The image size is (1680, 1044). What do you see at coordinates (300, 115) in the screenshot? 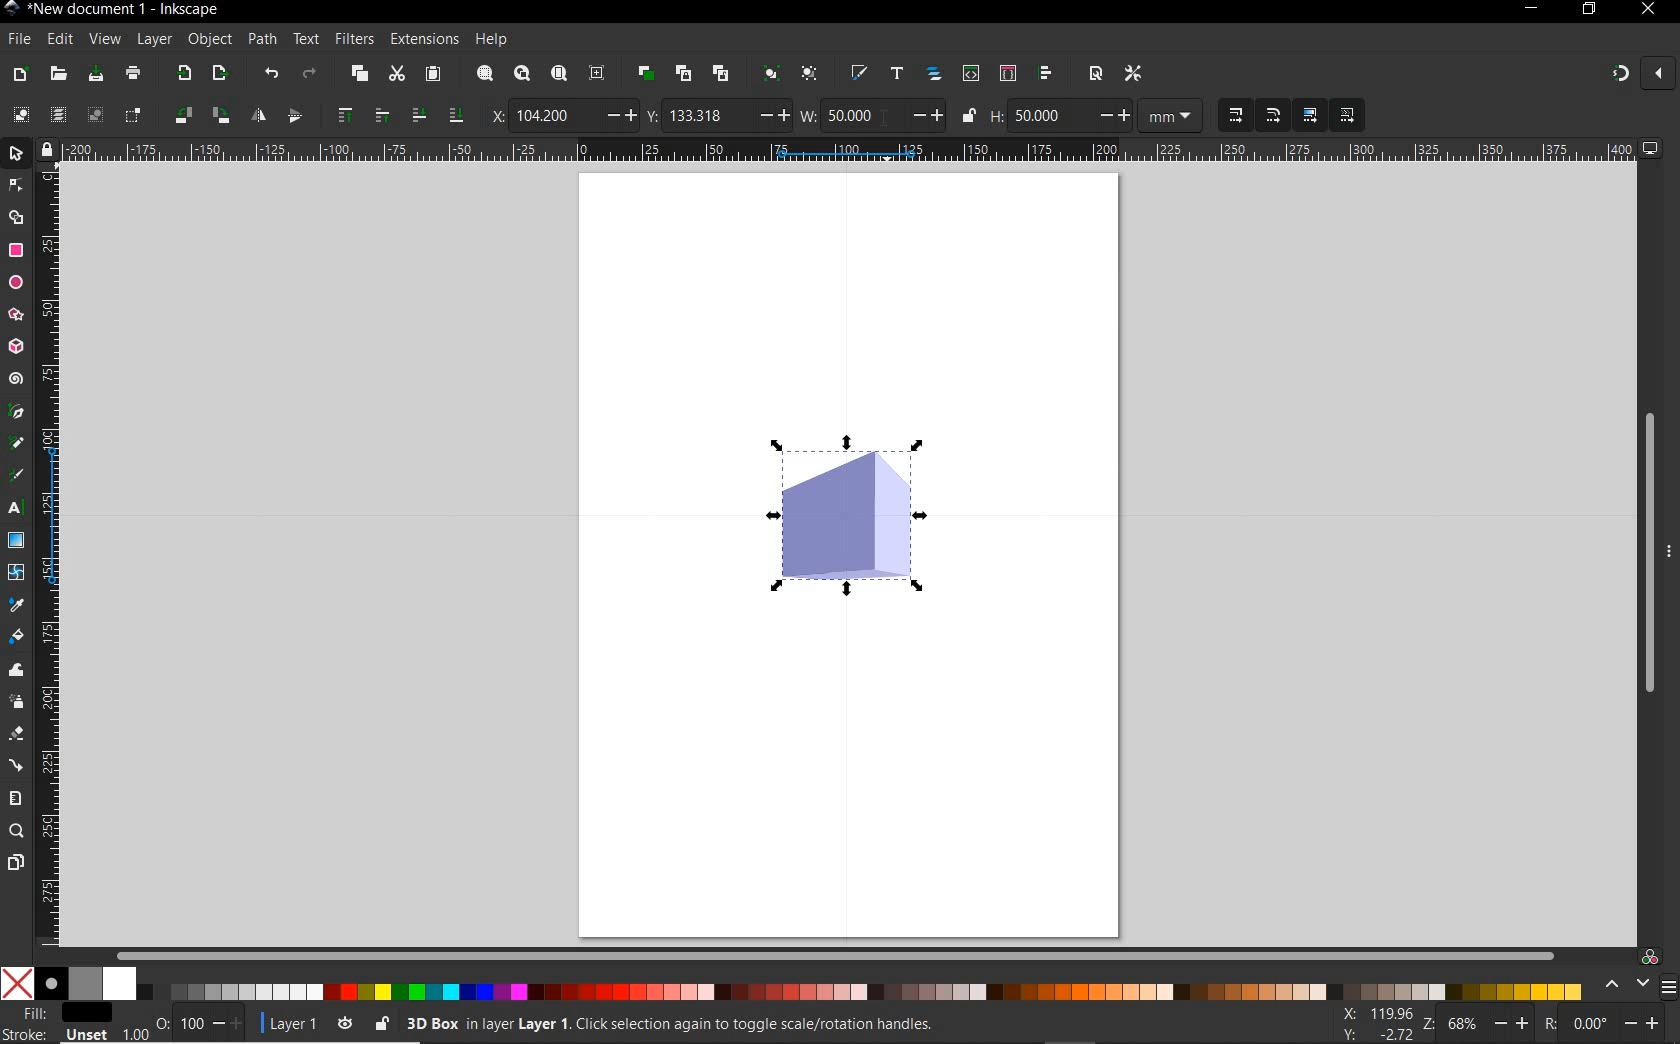
I see `object flip` at bounding box center [300, 115].